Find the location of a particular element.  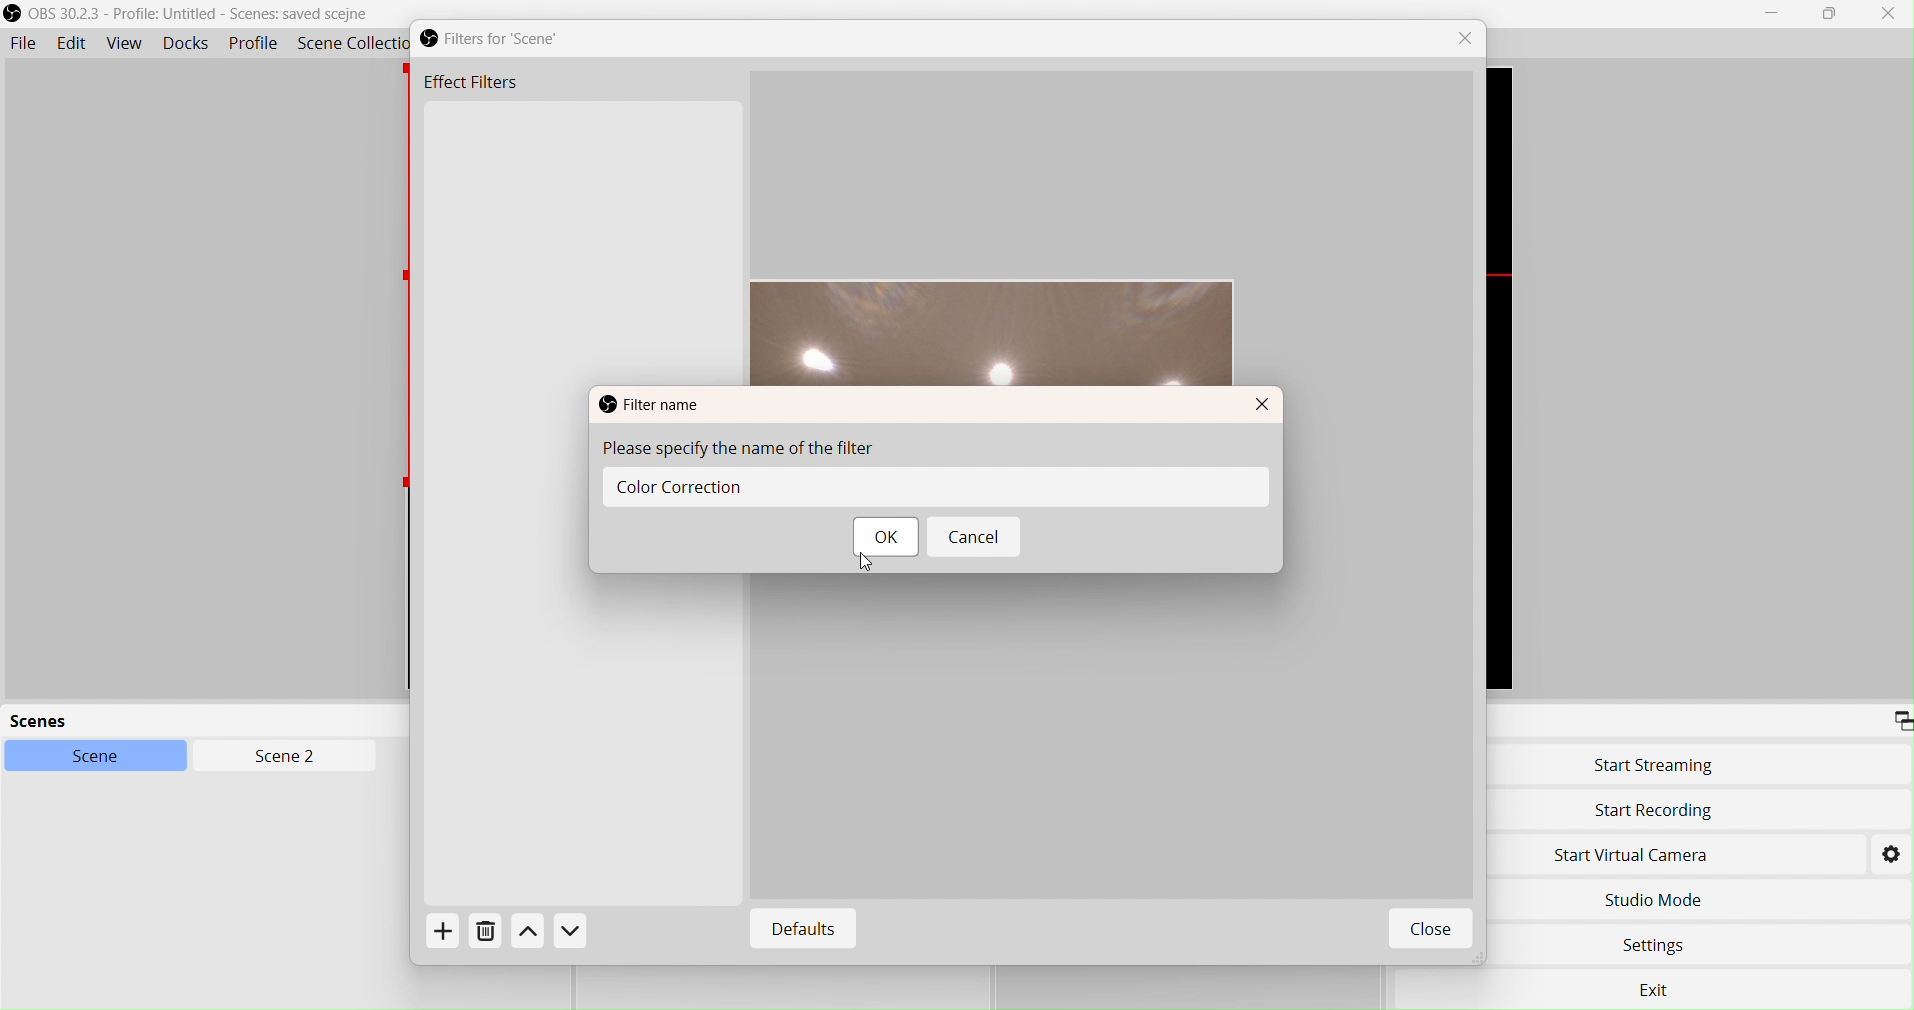

Settings is located at coordinates (1658, 948).